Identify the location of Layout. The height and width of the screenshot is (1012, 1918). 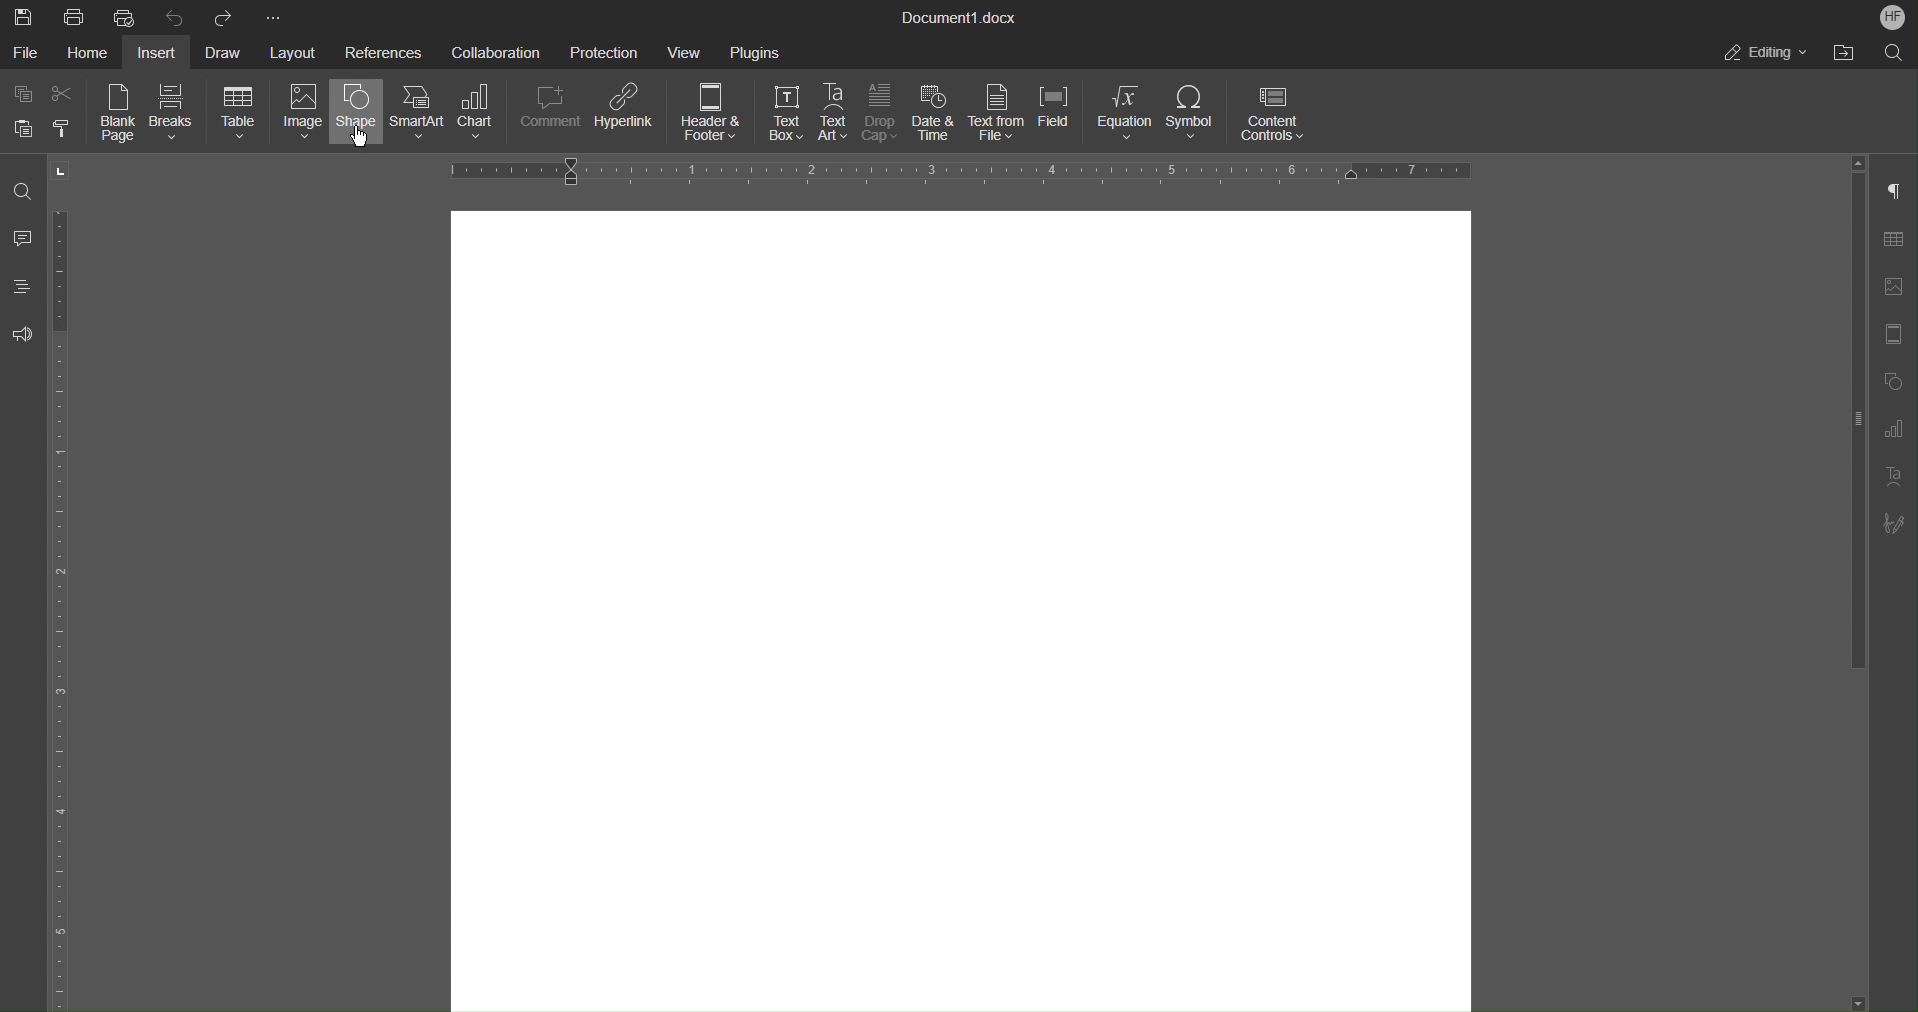
(295, 50).